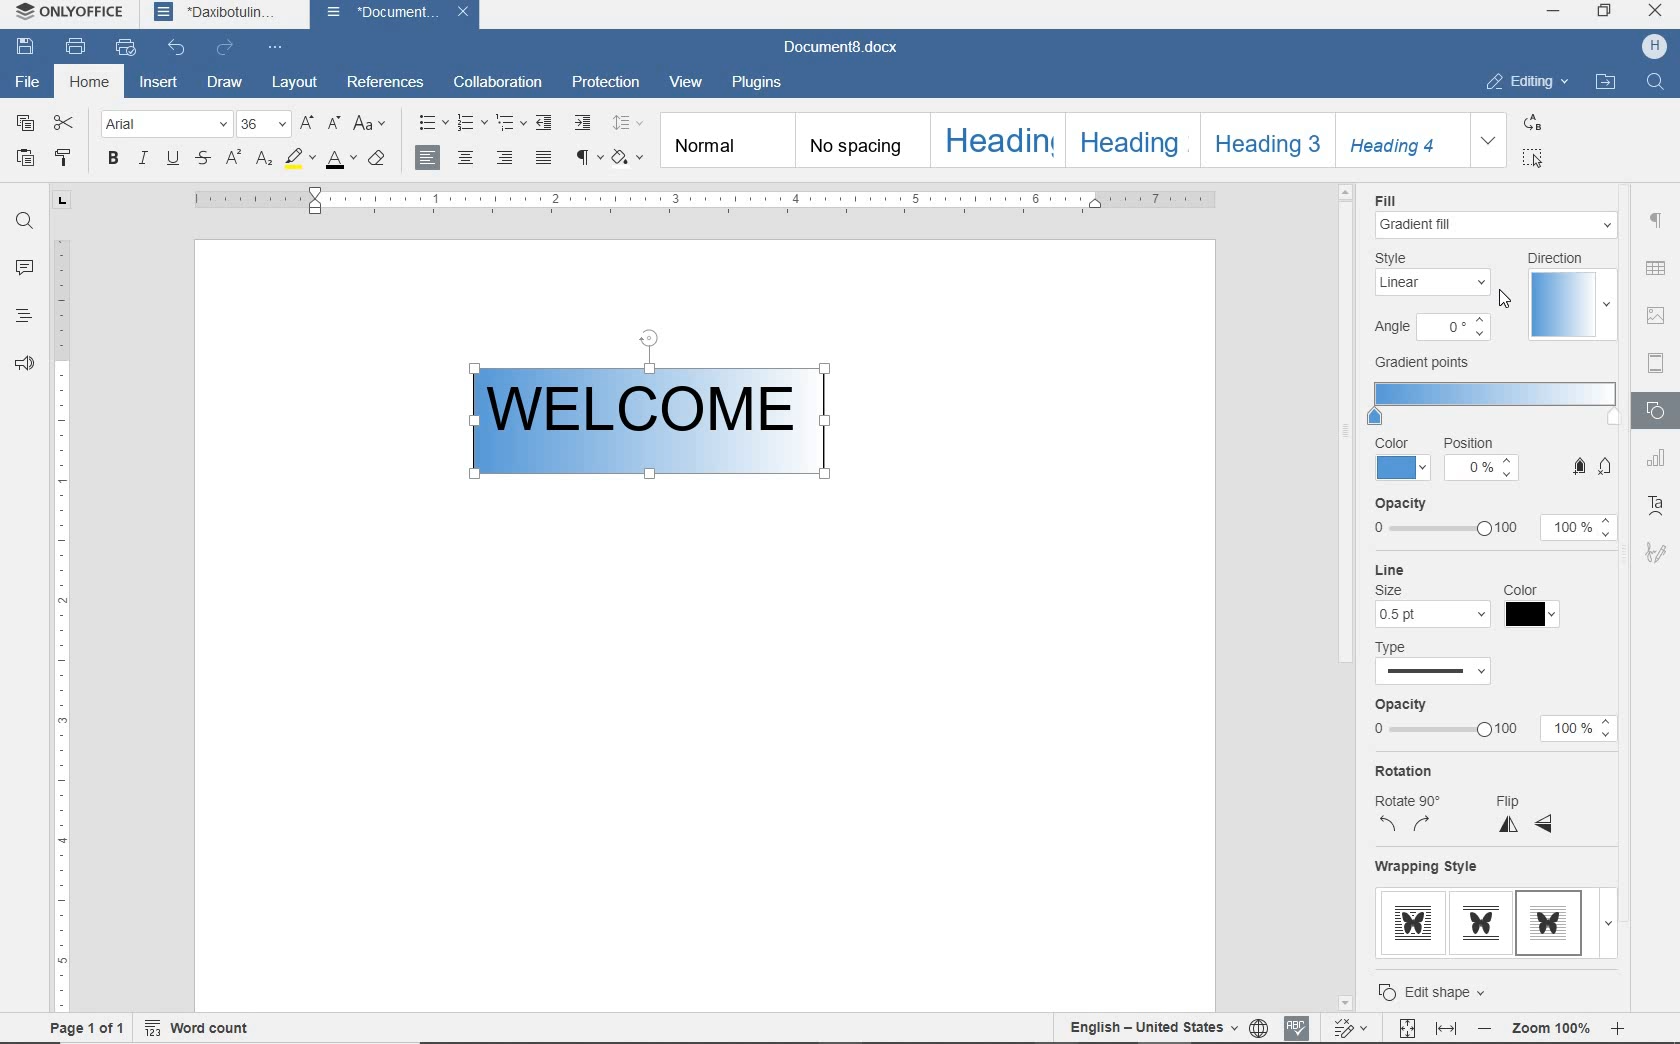 This screenshot has height=1044, width=1680. Describe the element at coordinates (1385, 200) in the screenshot. I see `Fill` at that location.